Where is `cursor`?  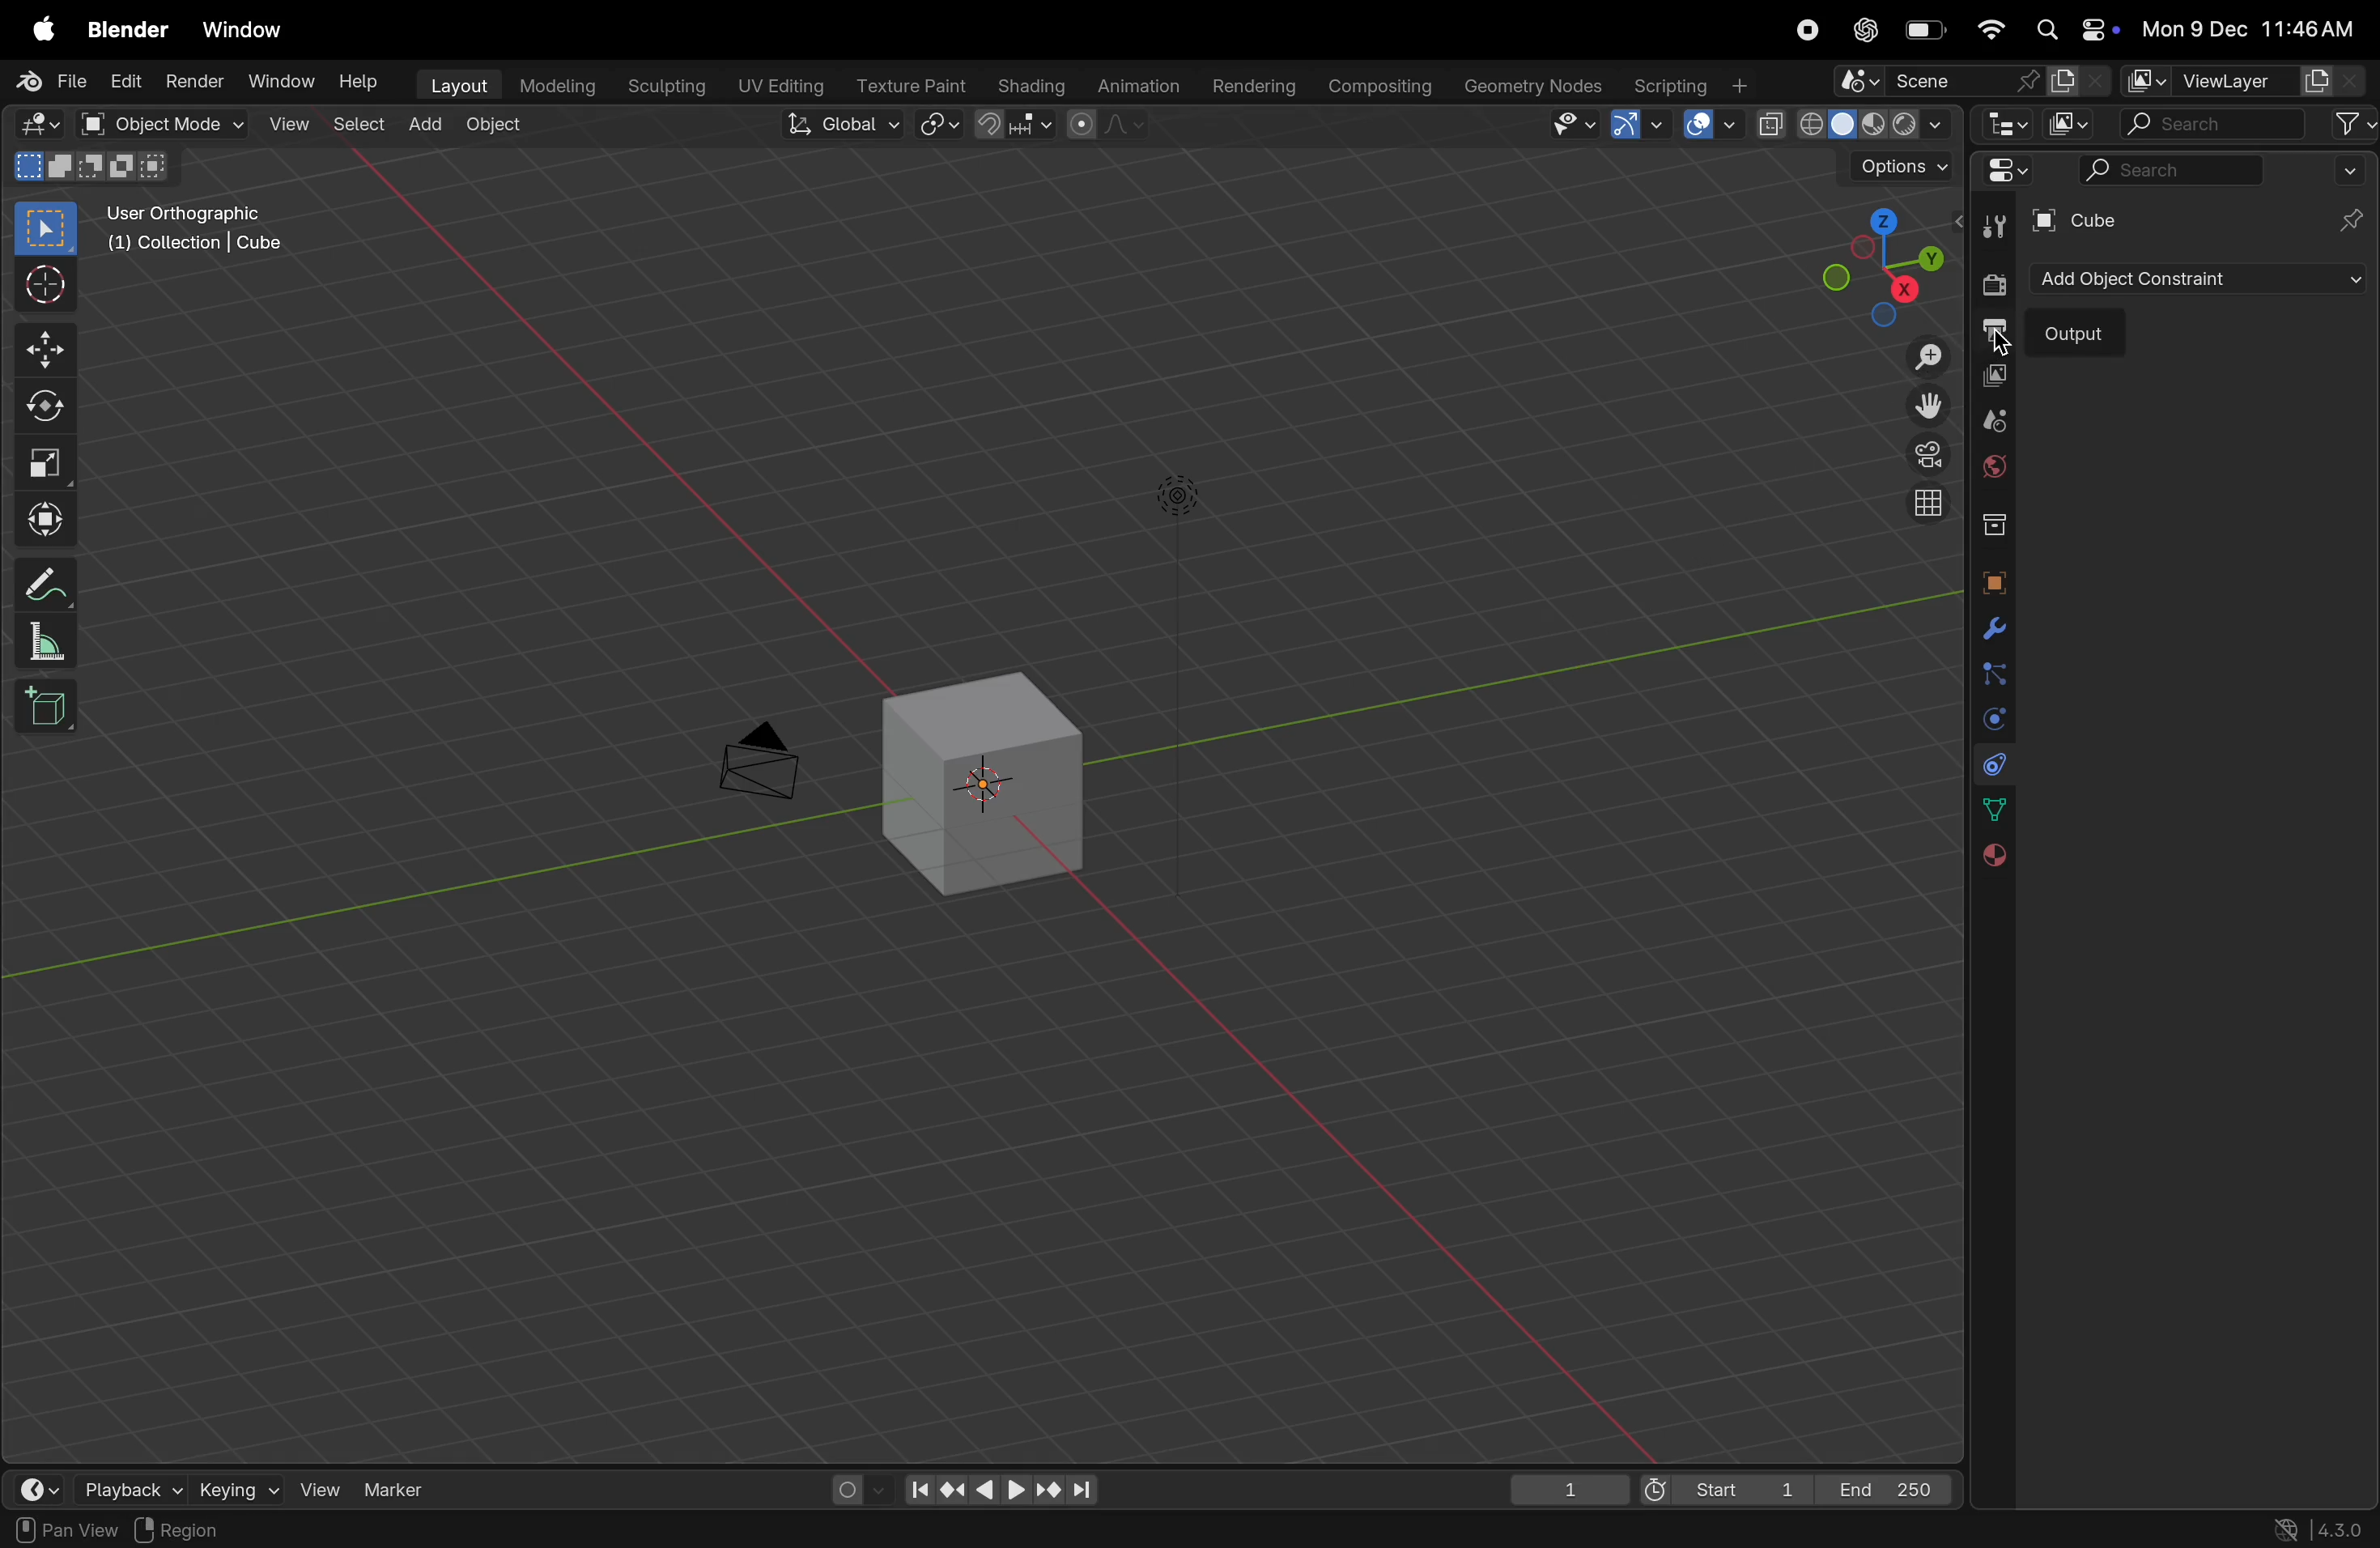 cursor is located at coordinates (41, 282).